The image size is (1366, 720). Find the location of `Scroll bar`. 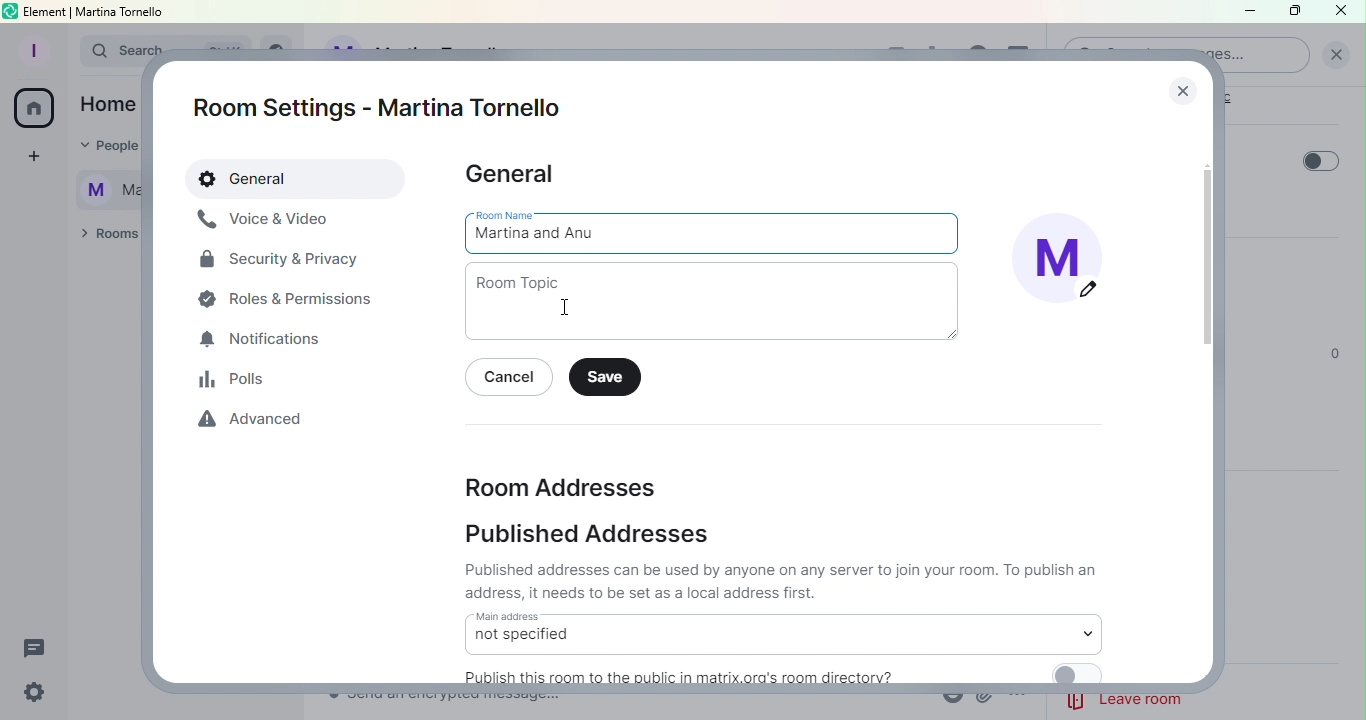

Scroll bar is located at coordinates (1209, 390).